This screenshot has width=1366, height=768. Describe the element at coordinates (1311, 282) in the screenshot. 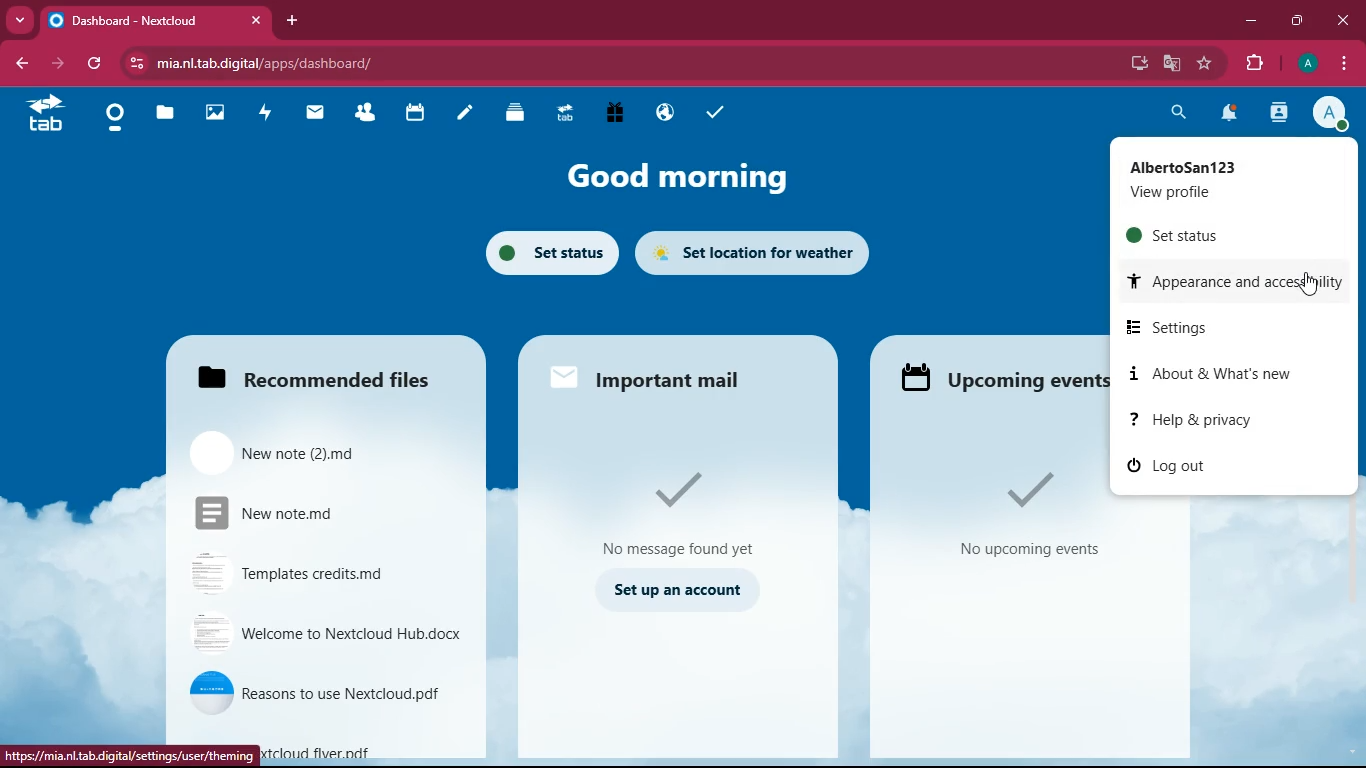

I see `cursor` at that location.